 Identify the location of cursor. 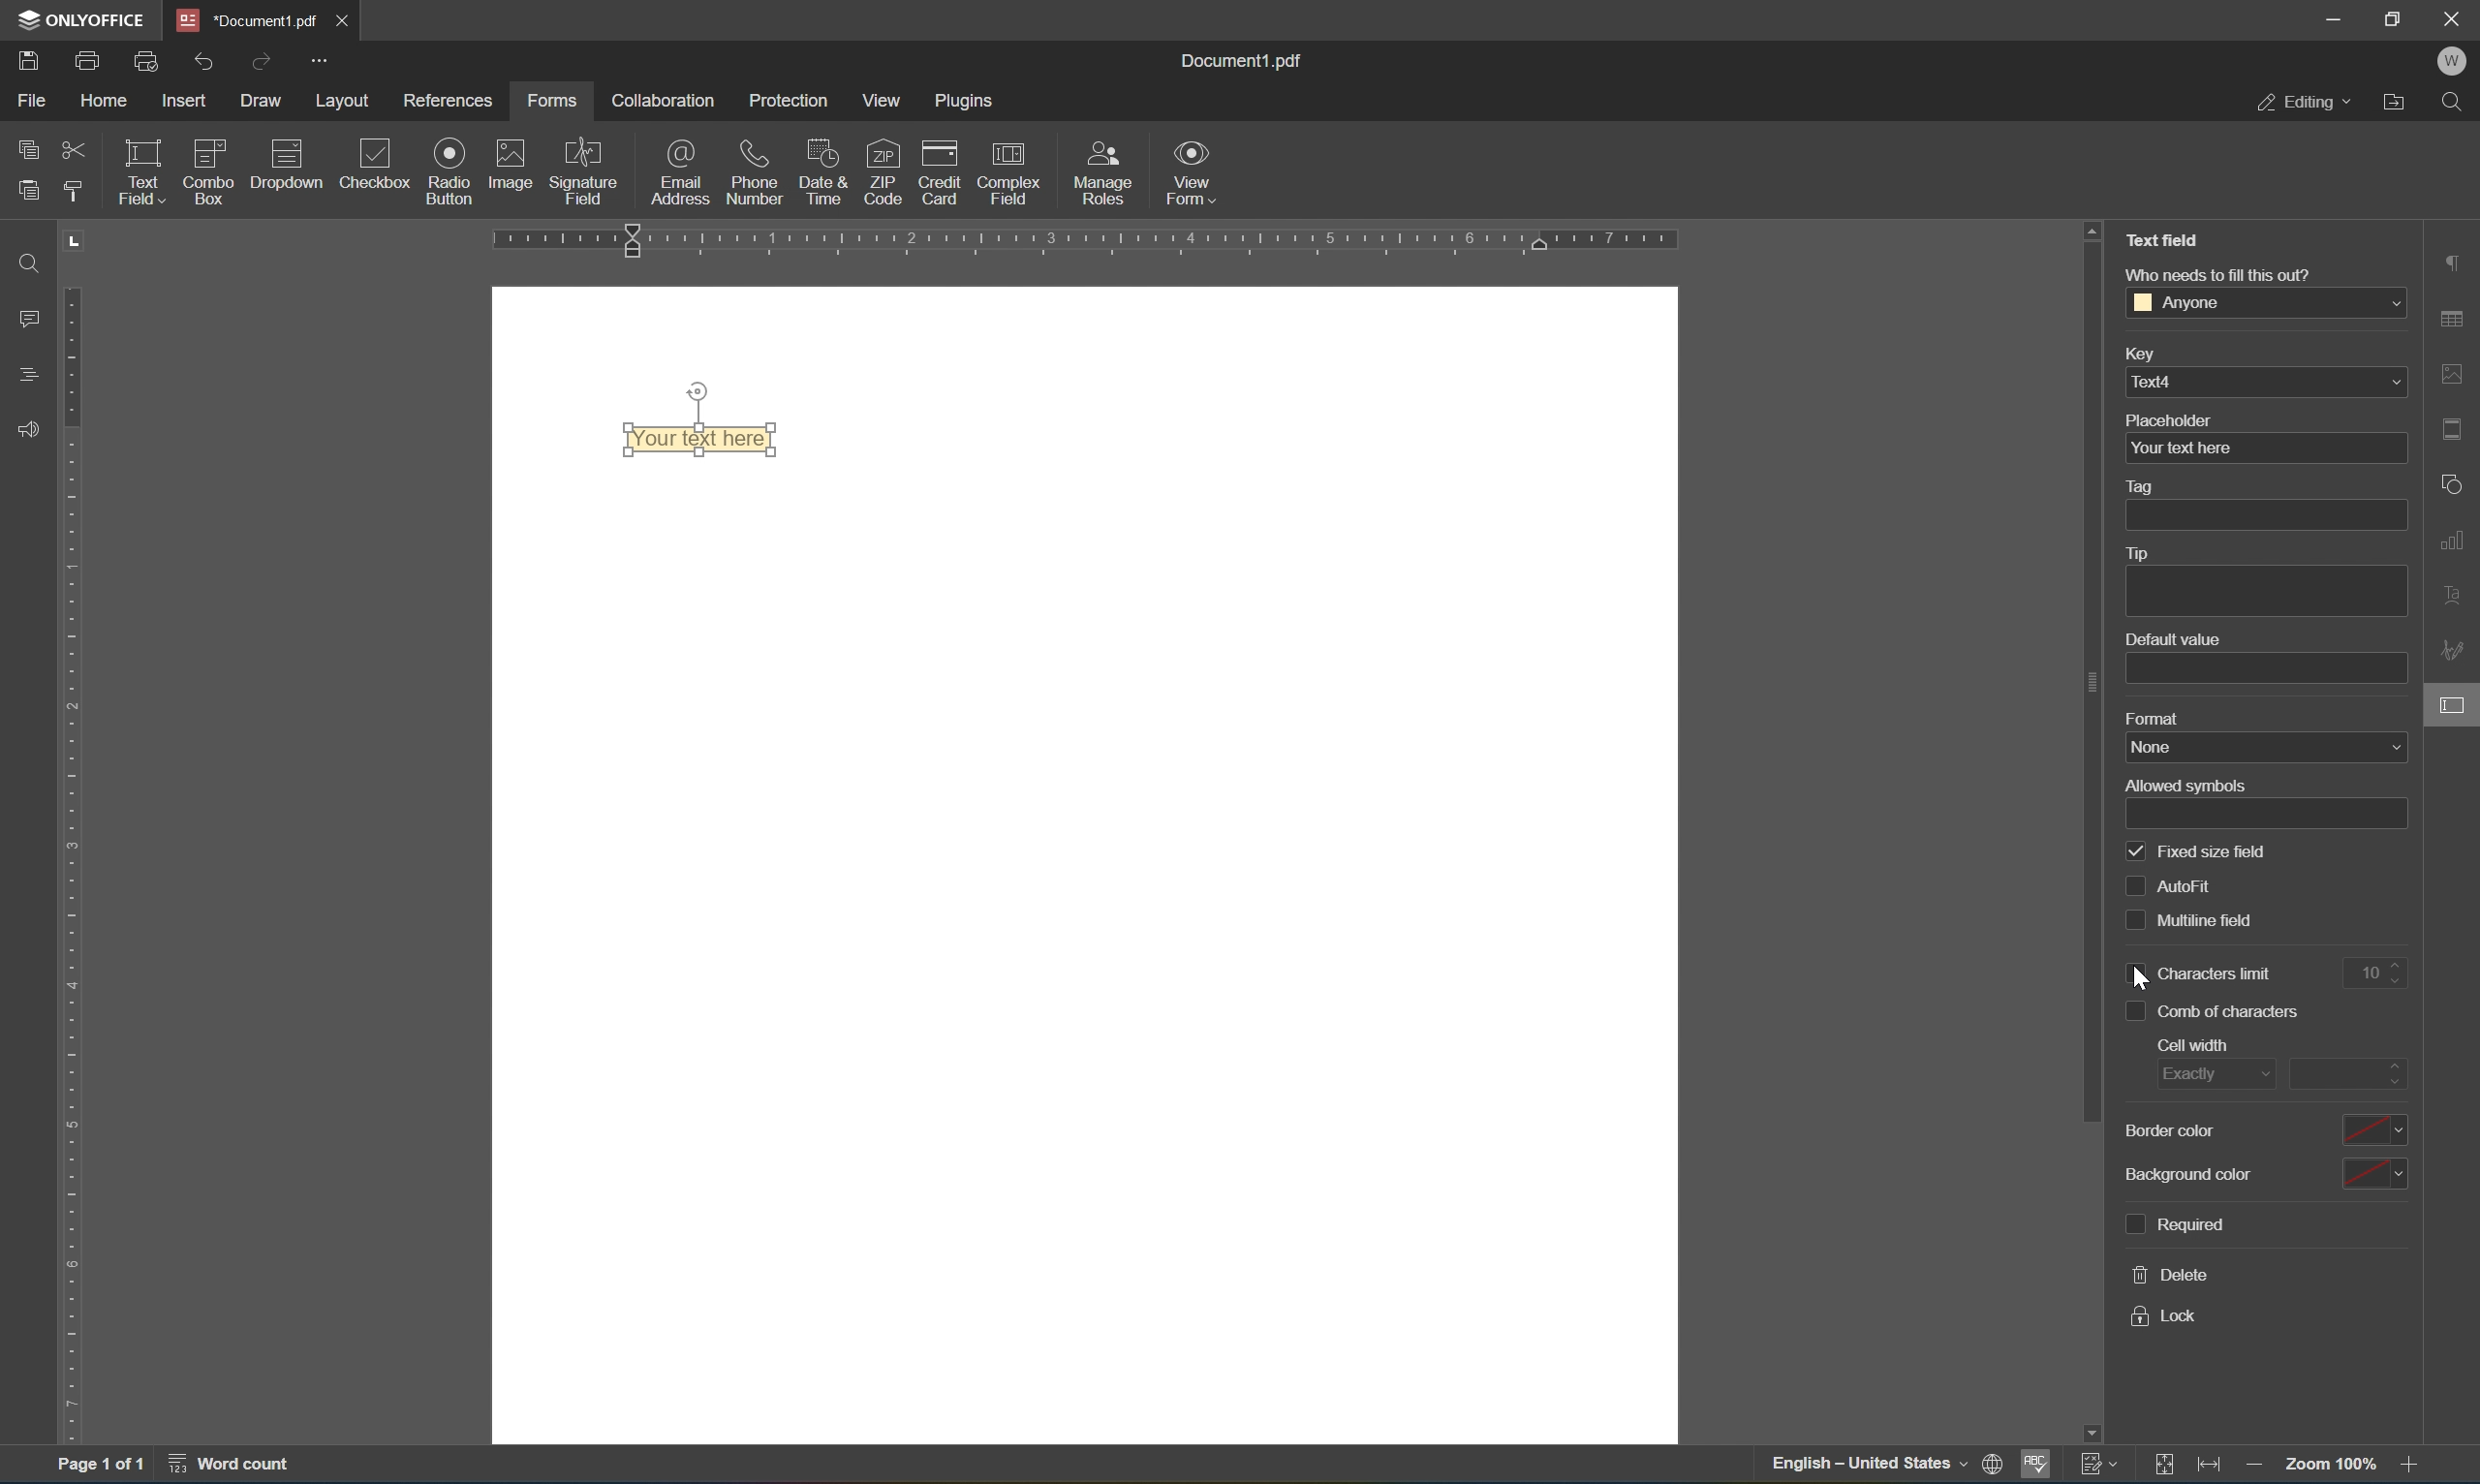
(2462, 719).